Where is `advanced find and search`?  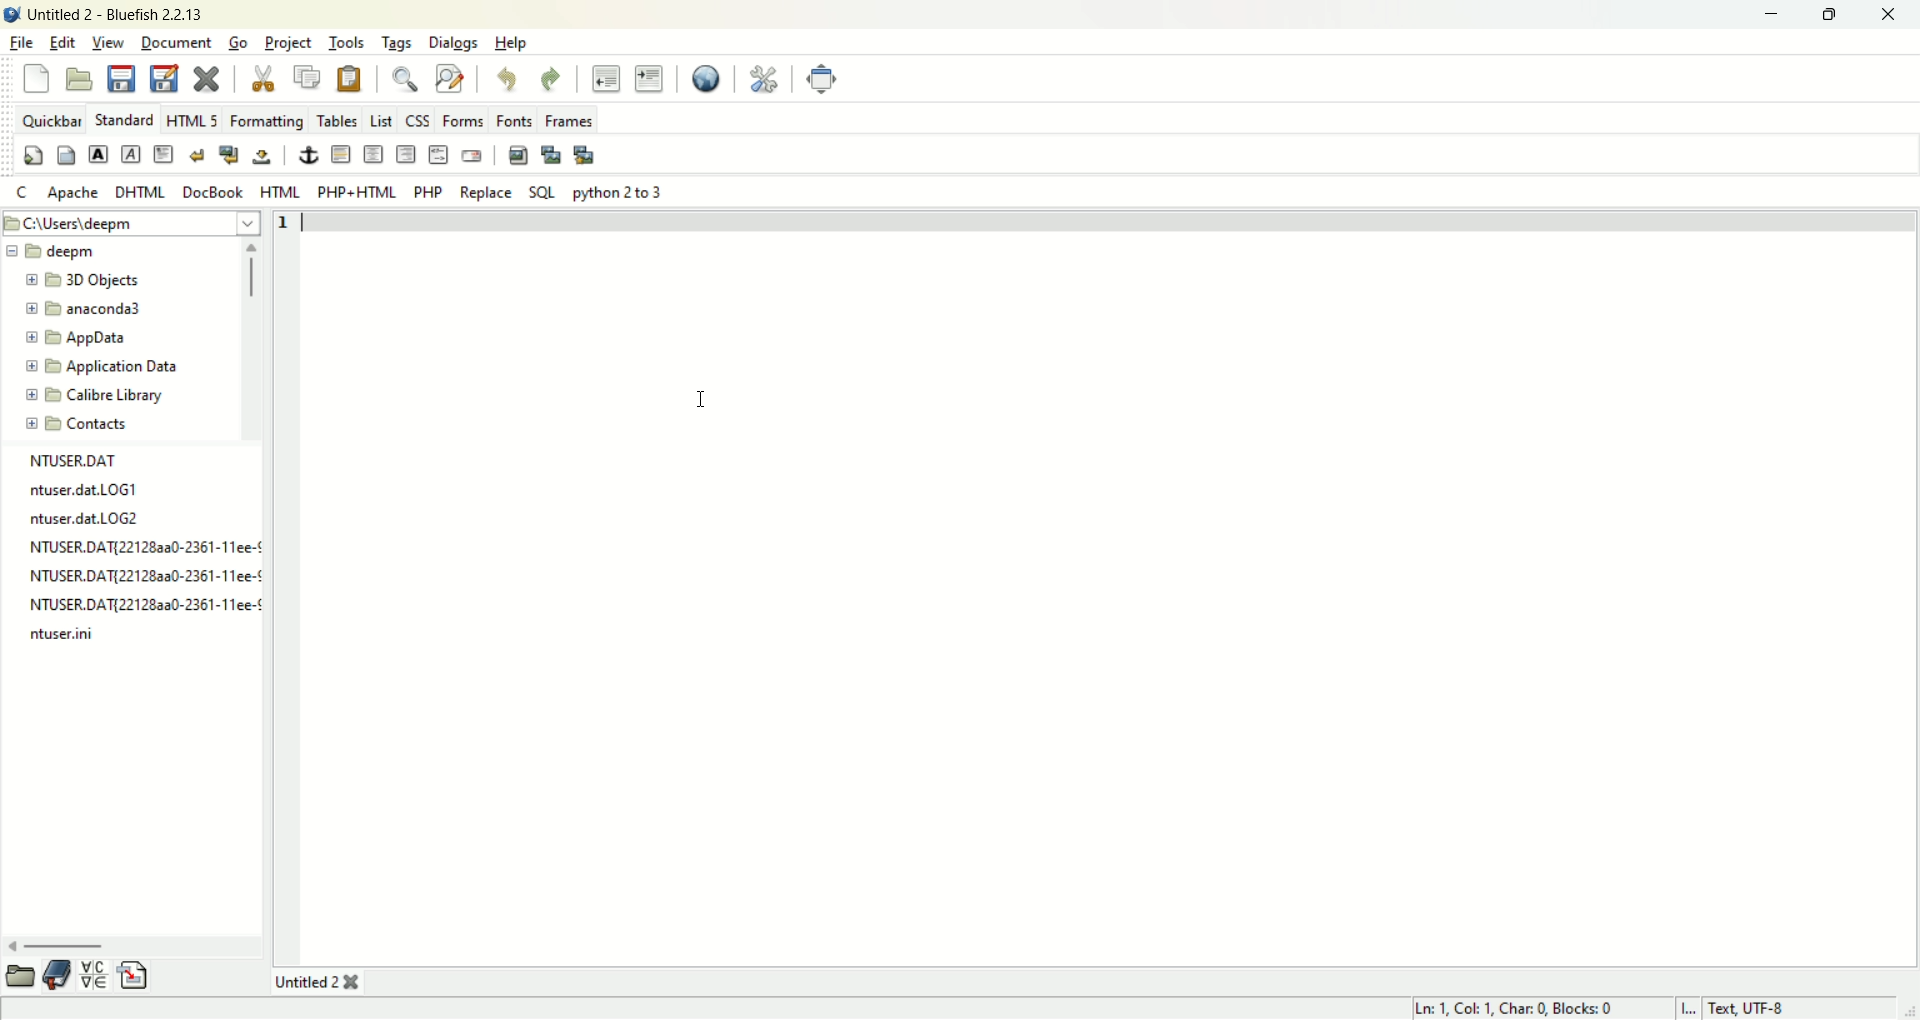
advanced find and search is located at coordinates (449, 77).